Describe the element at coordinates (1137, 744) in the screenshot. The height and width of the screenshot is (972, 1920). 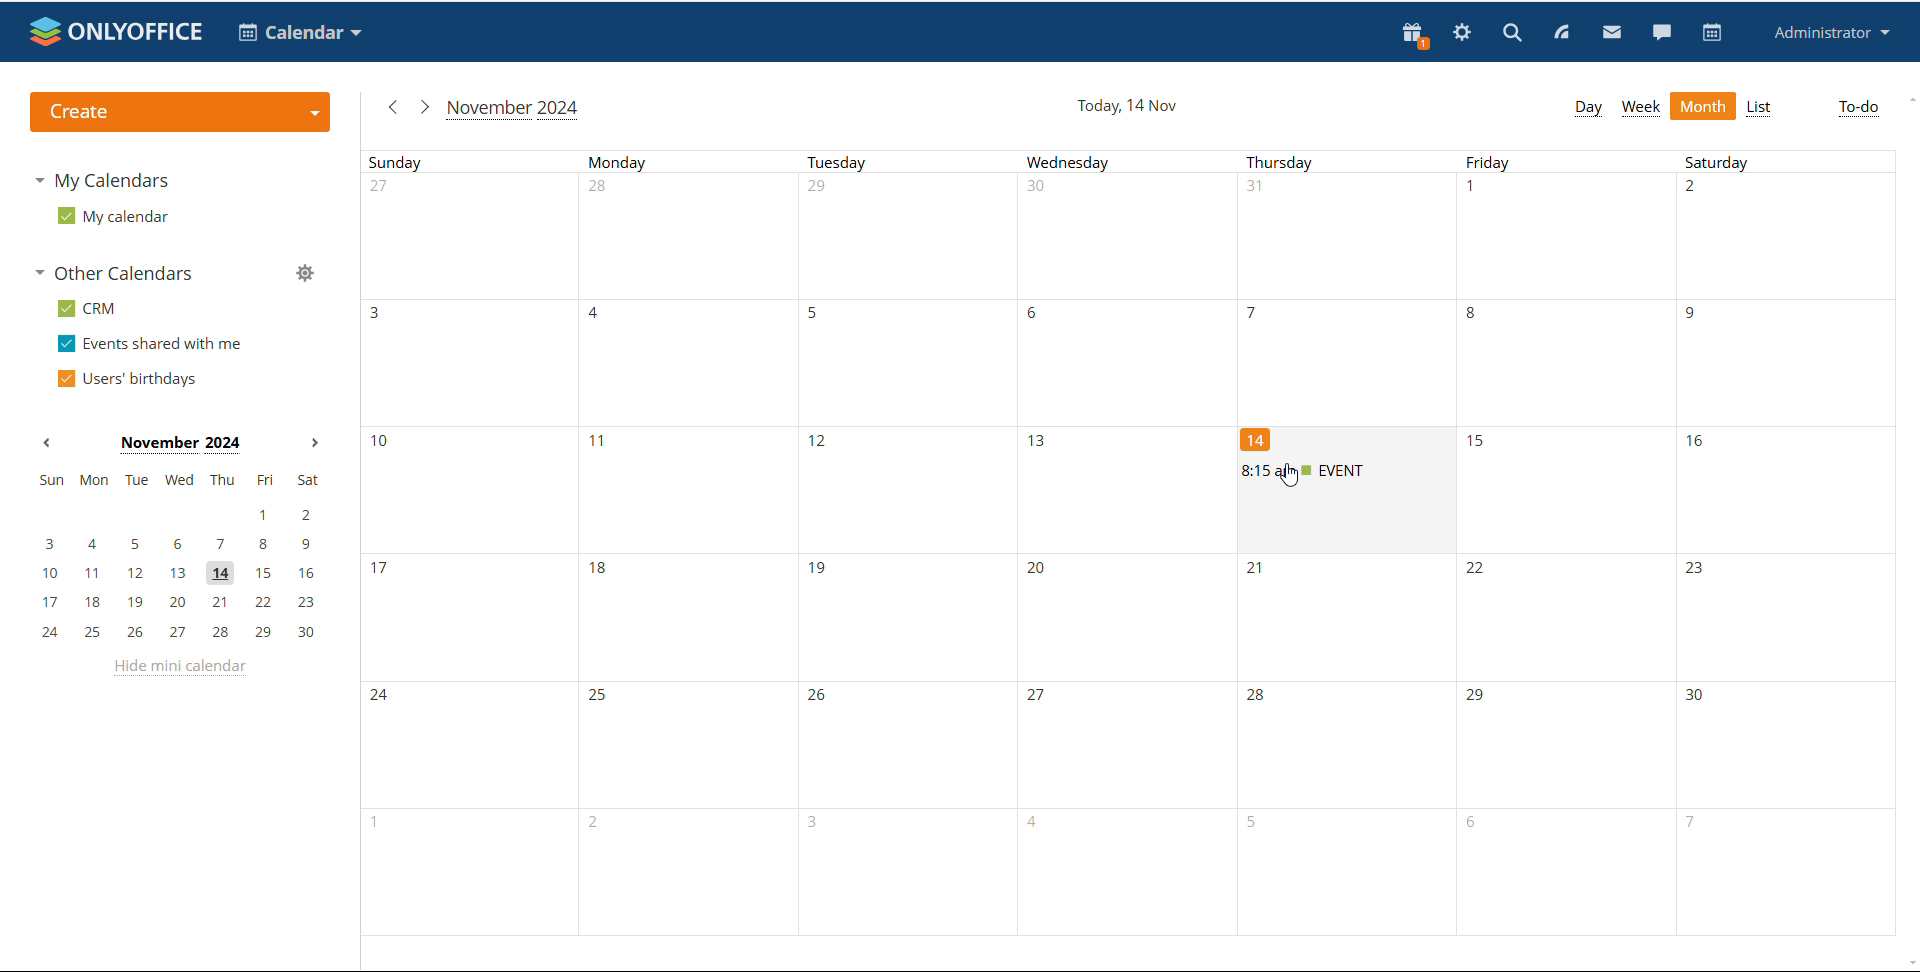
I see `24, 25, 26, 27, 28, 29, 30` at that location.